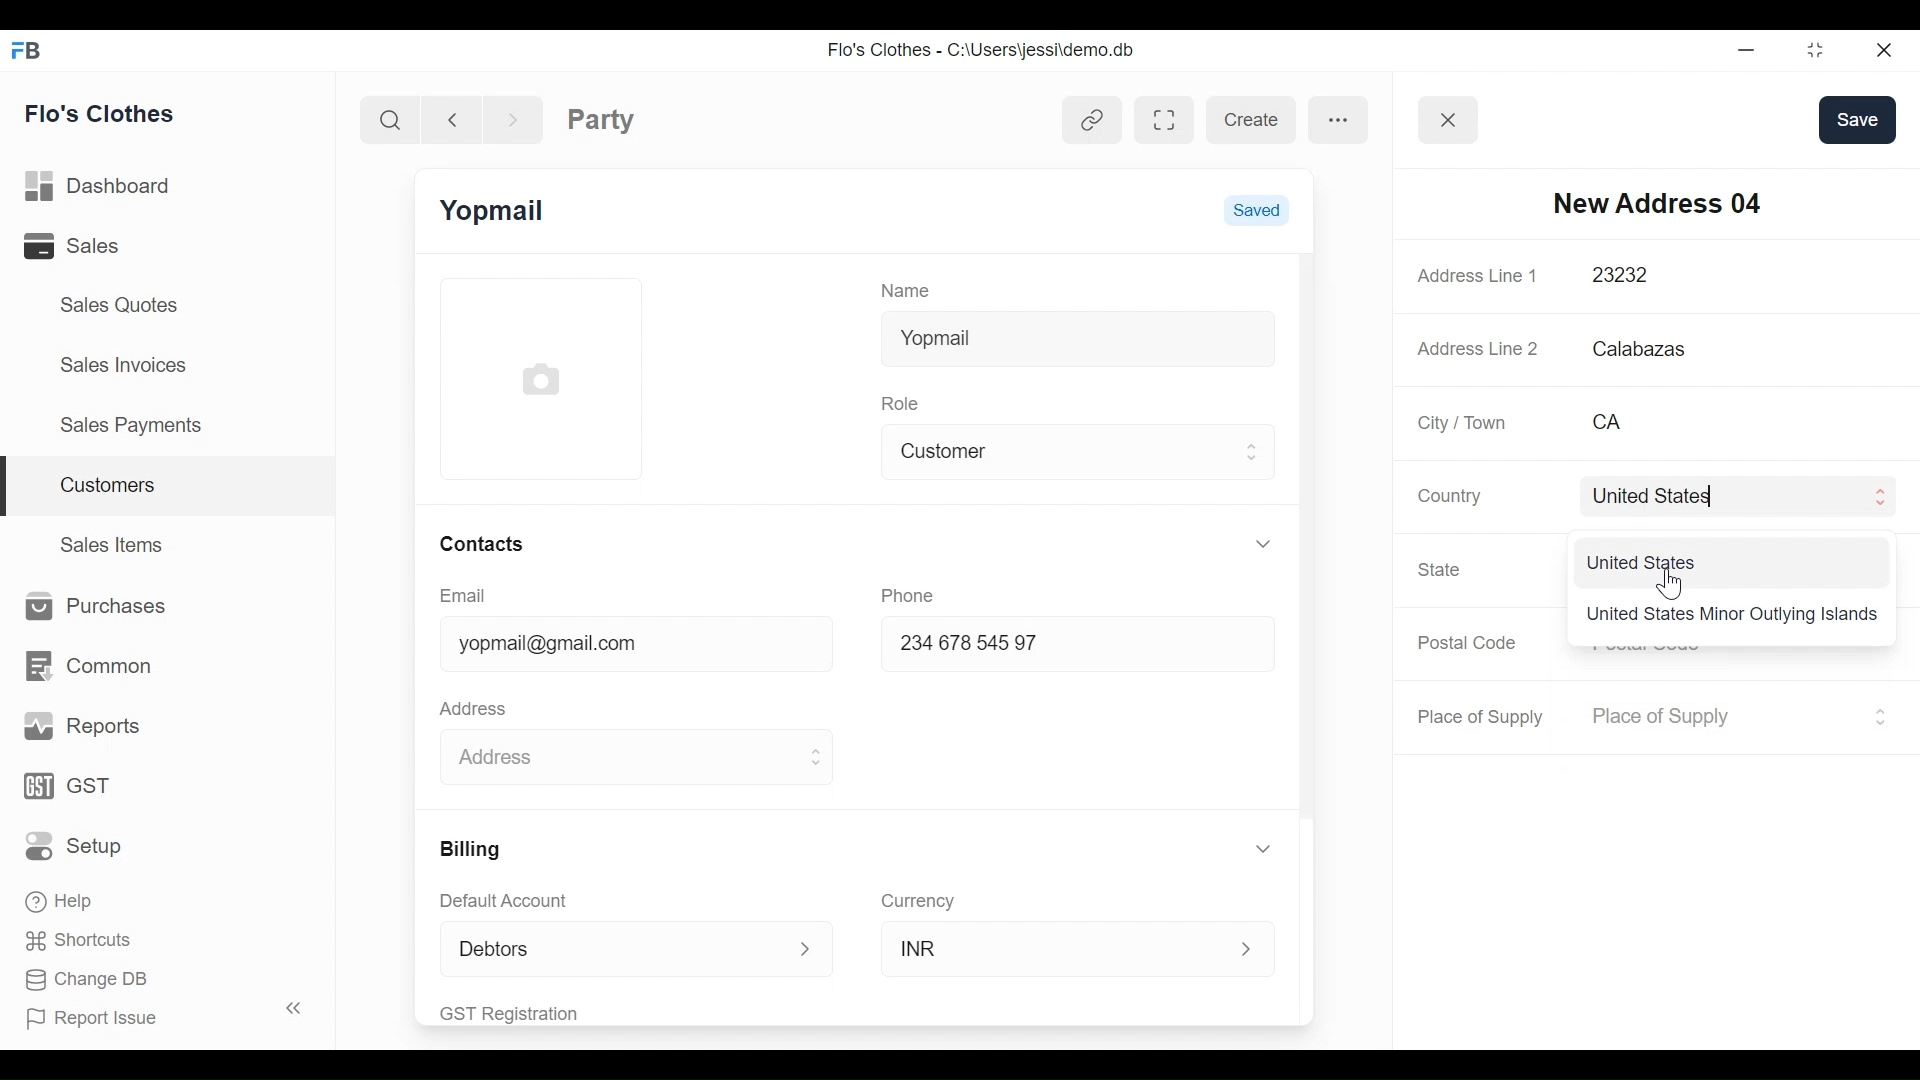 This screenshot has width=1920, height=1080. Describe the element at coordinates (104, 187) in the screenshot. I see `Dashboard` at that location.